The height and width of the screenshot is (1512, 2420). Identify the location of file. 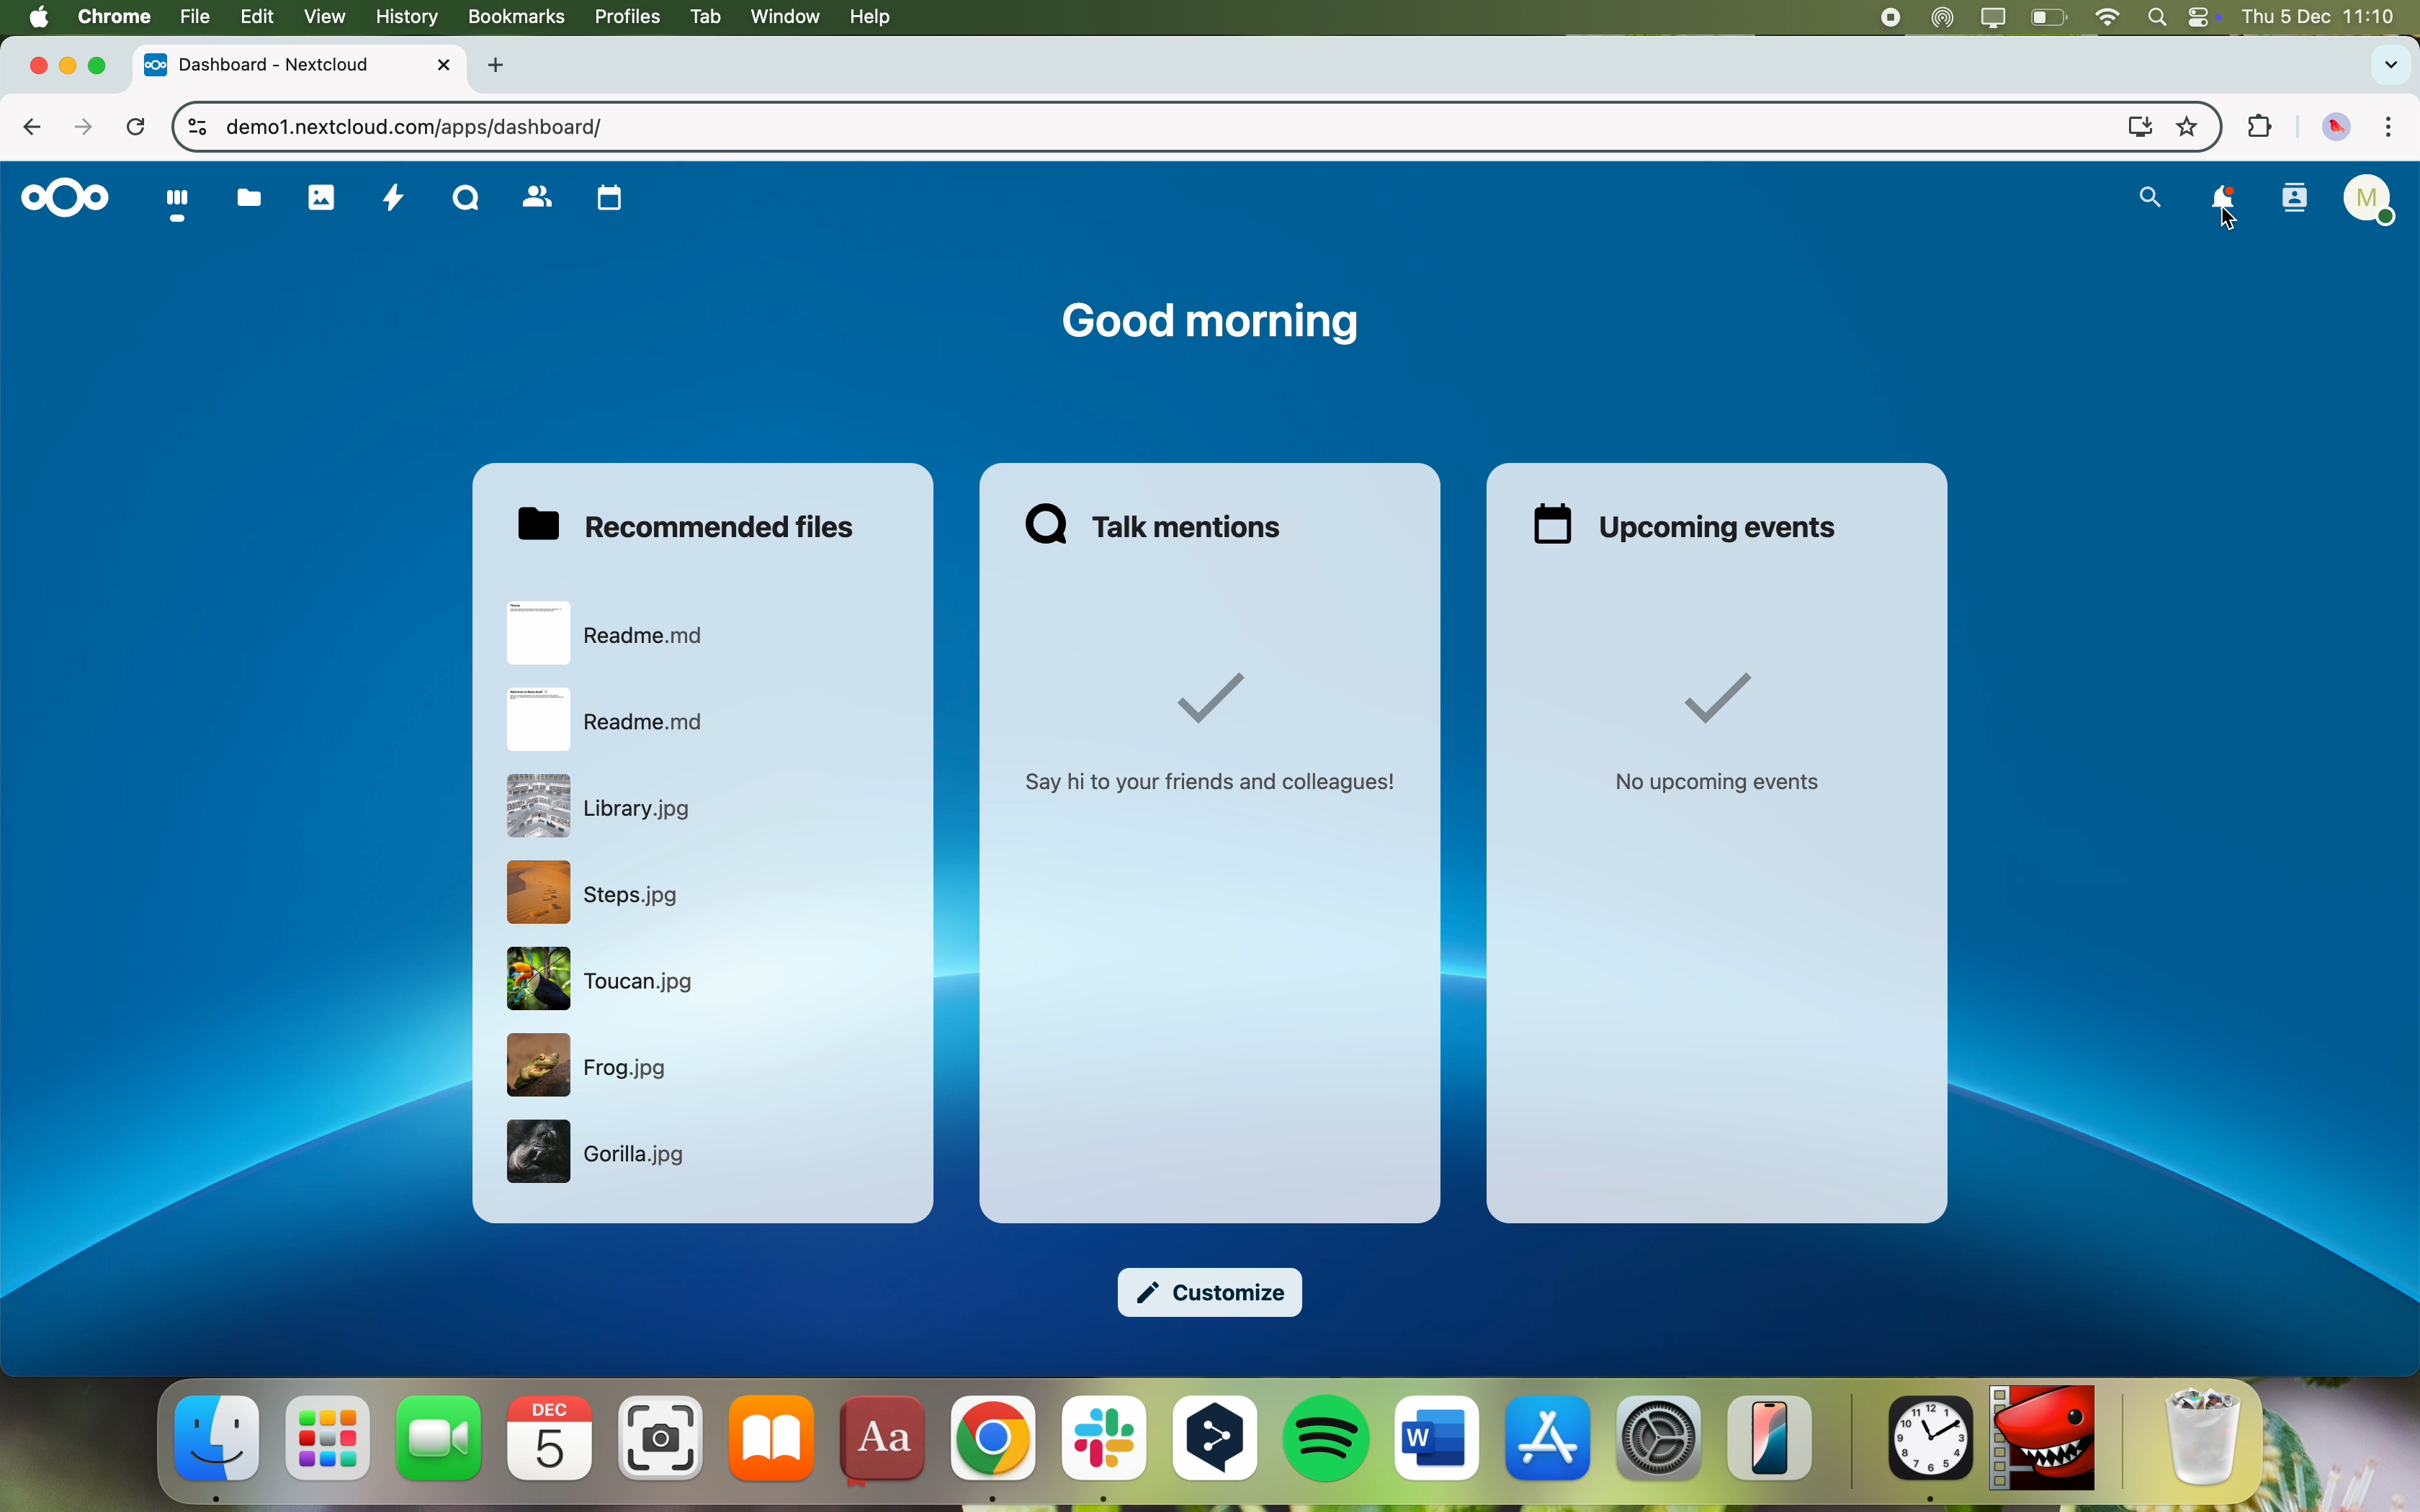
(612, 721).